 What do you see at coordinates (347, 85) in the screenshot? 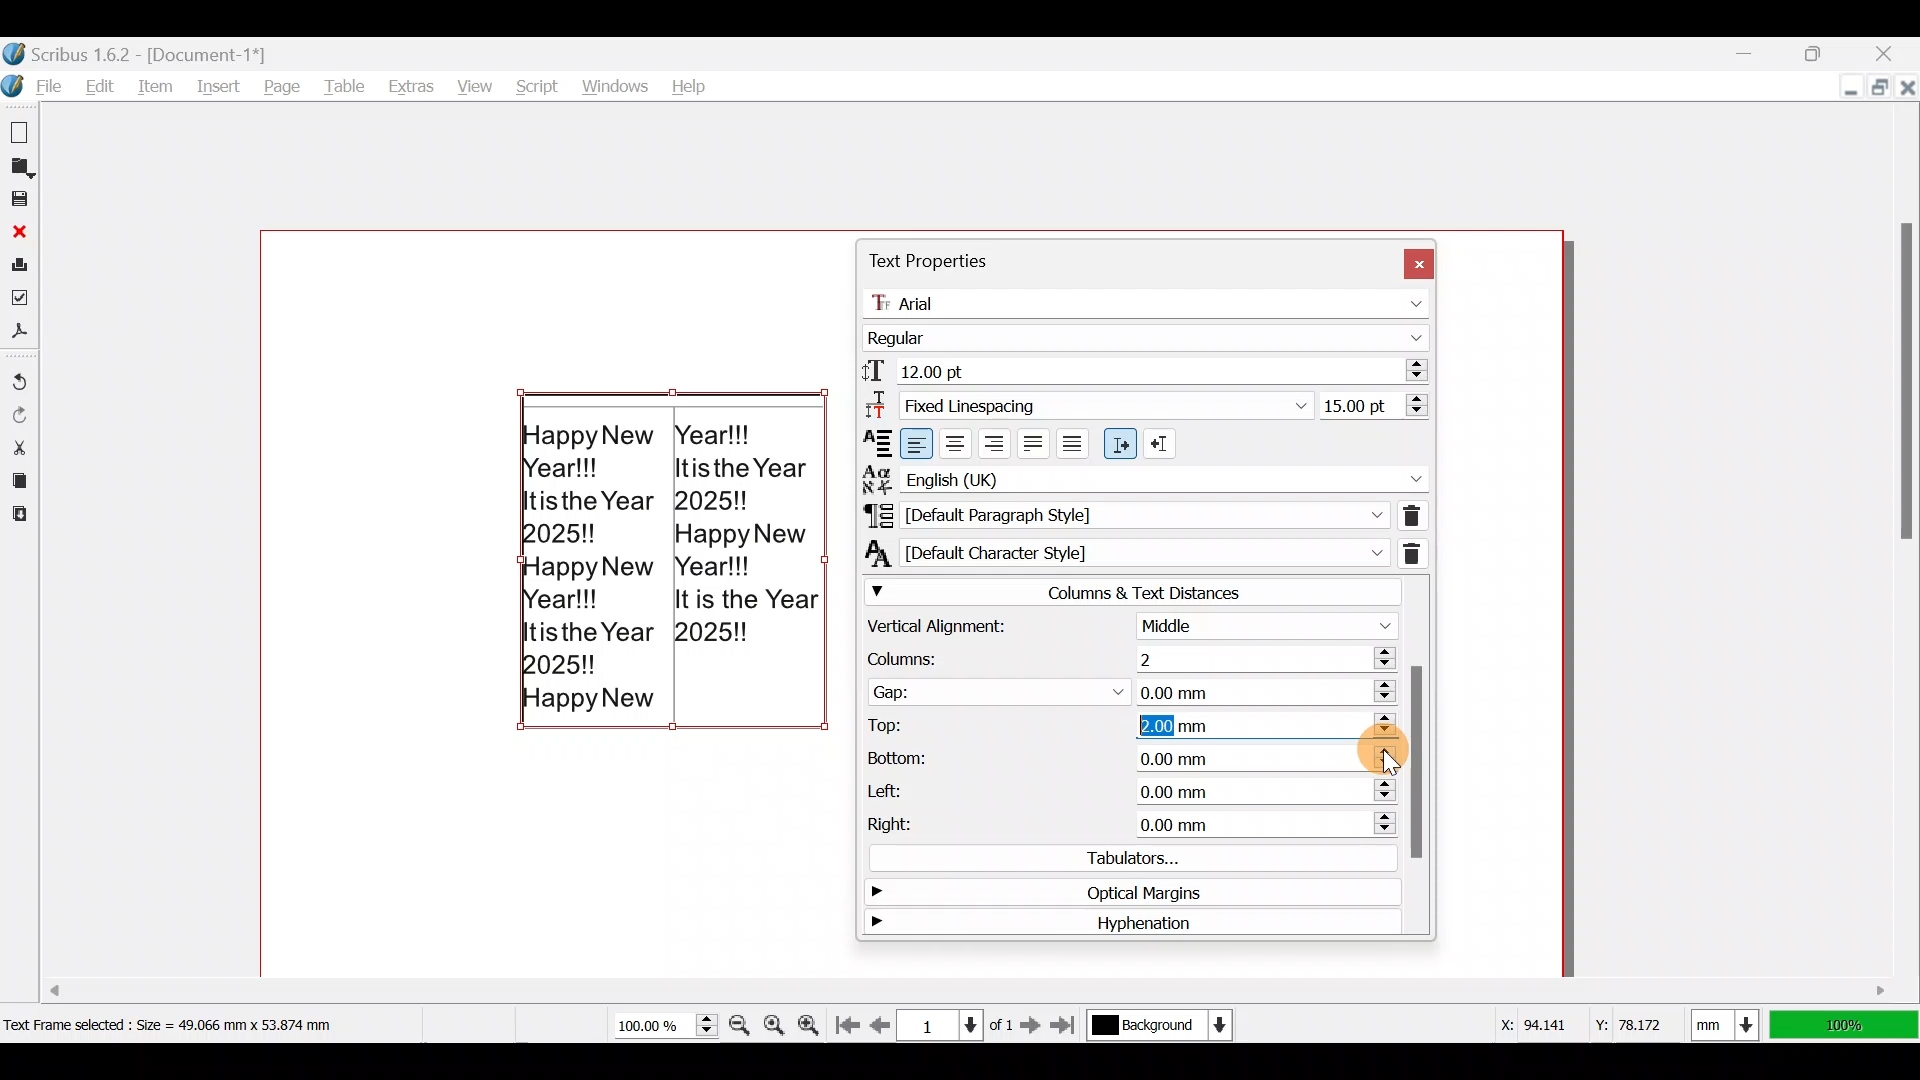
I see `Table` at bounding box center [347, 85].